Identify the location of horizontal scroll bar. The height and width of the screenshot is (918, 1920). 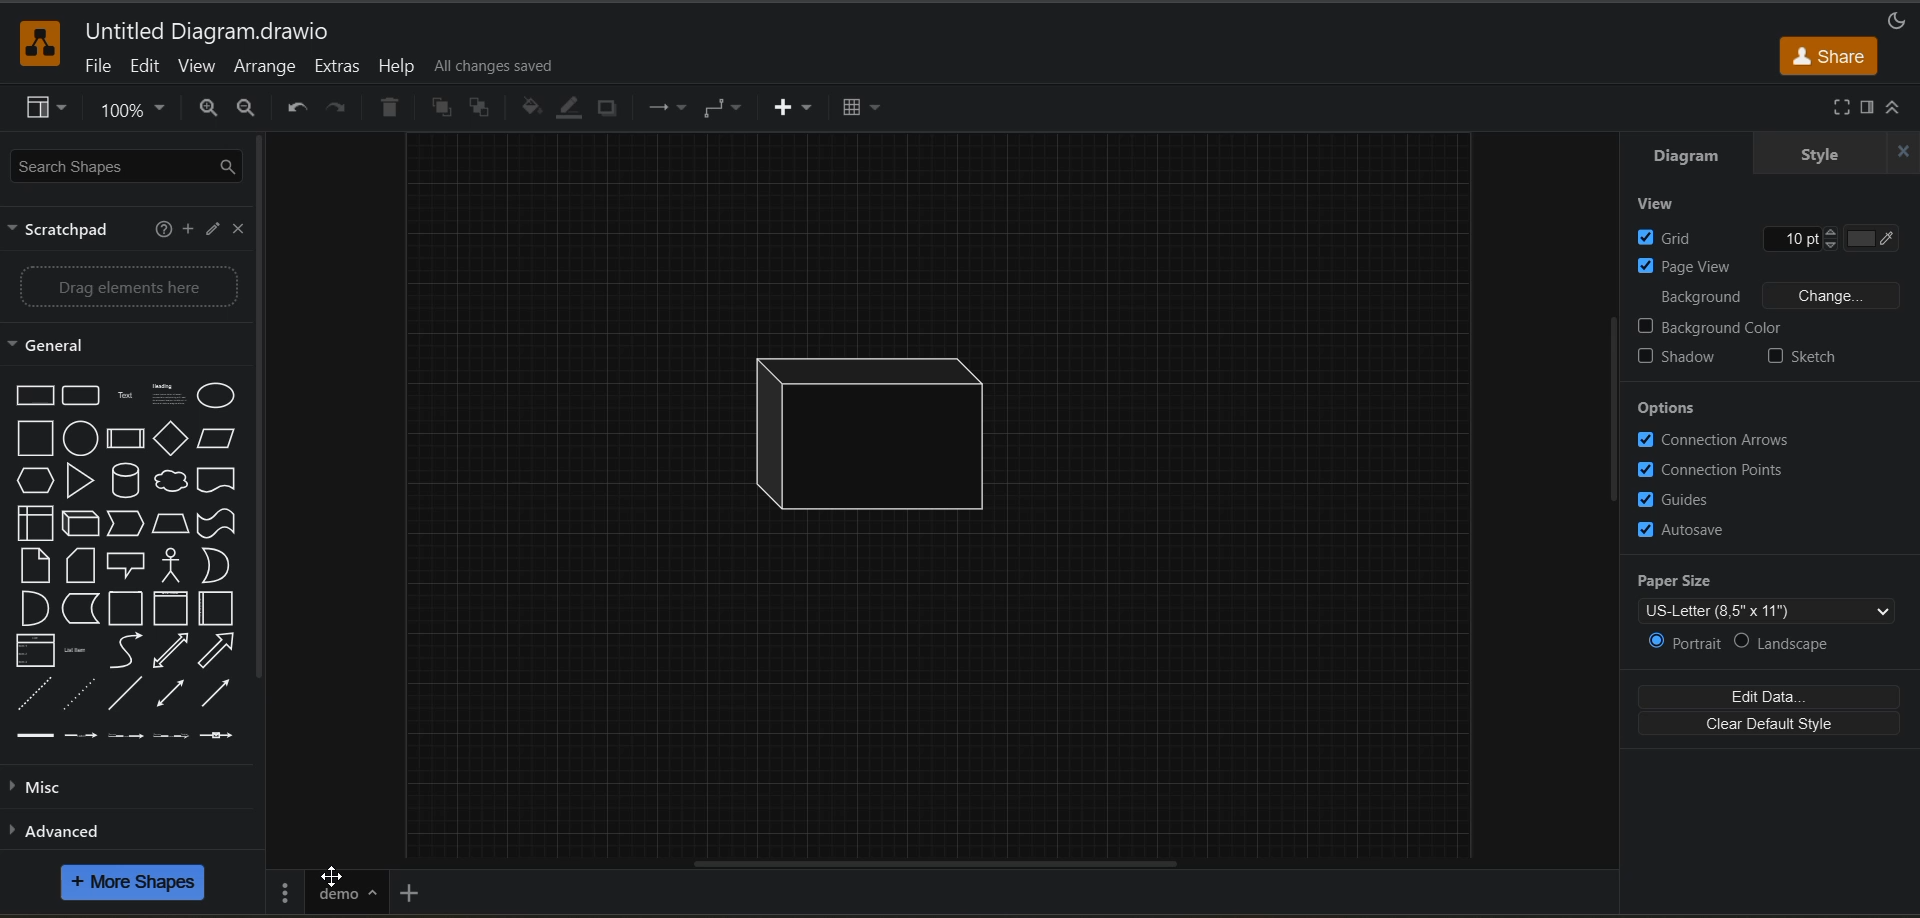
(936, 864).